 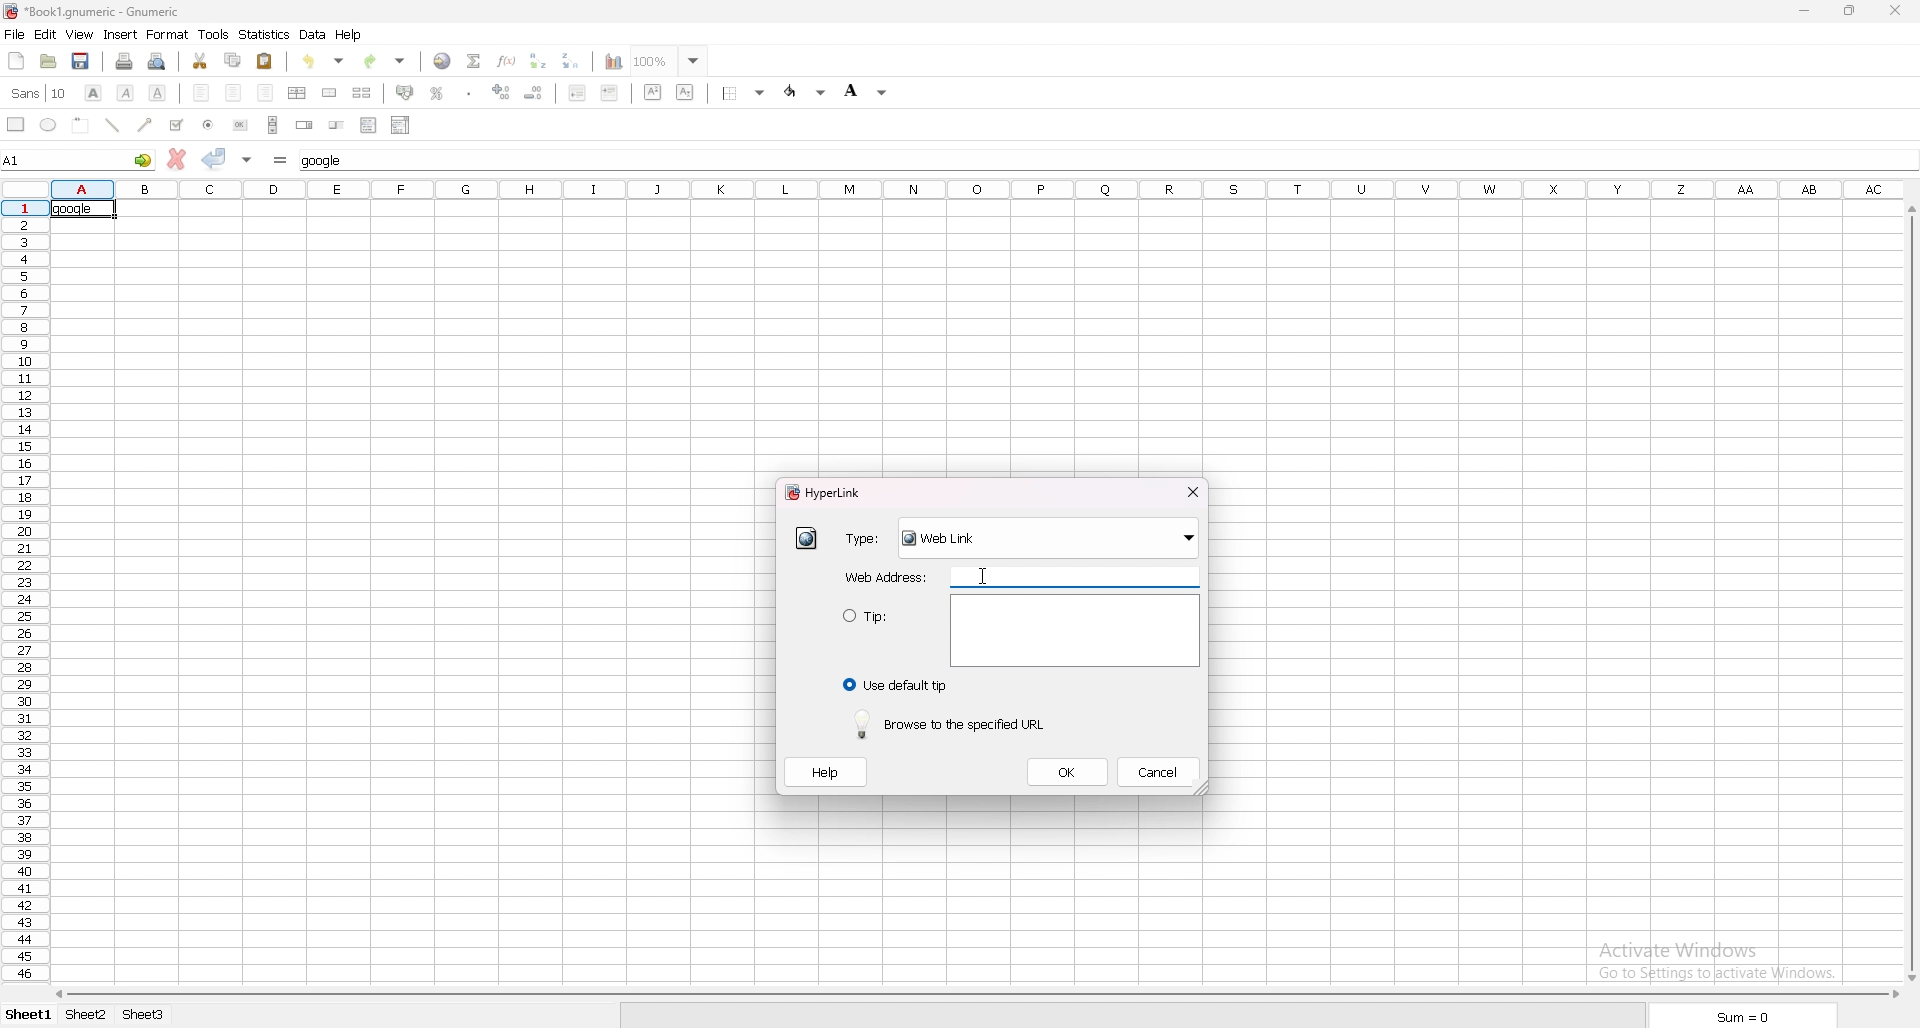 I want to click on selected cell, so click(x=81, y=209).